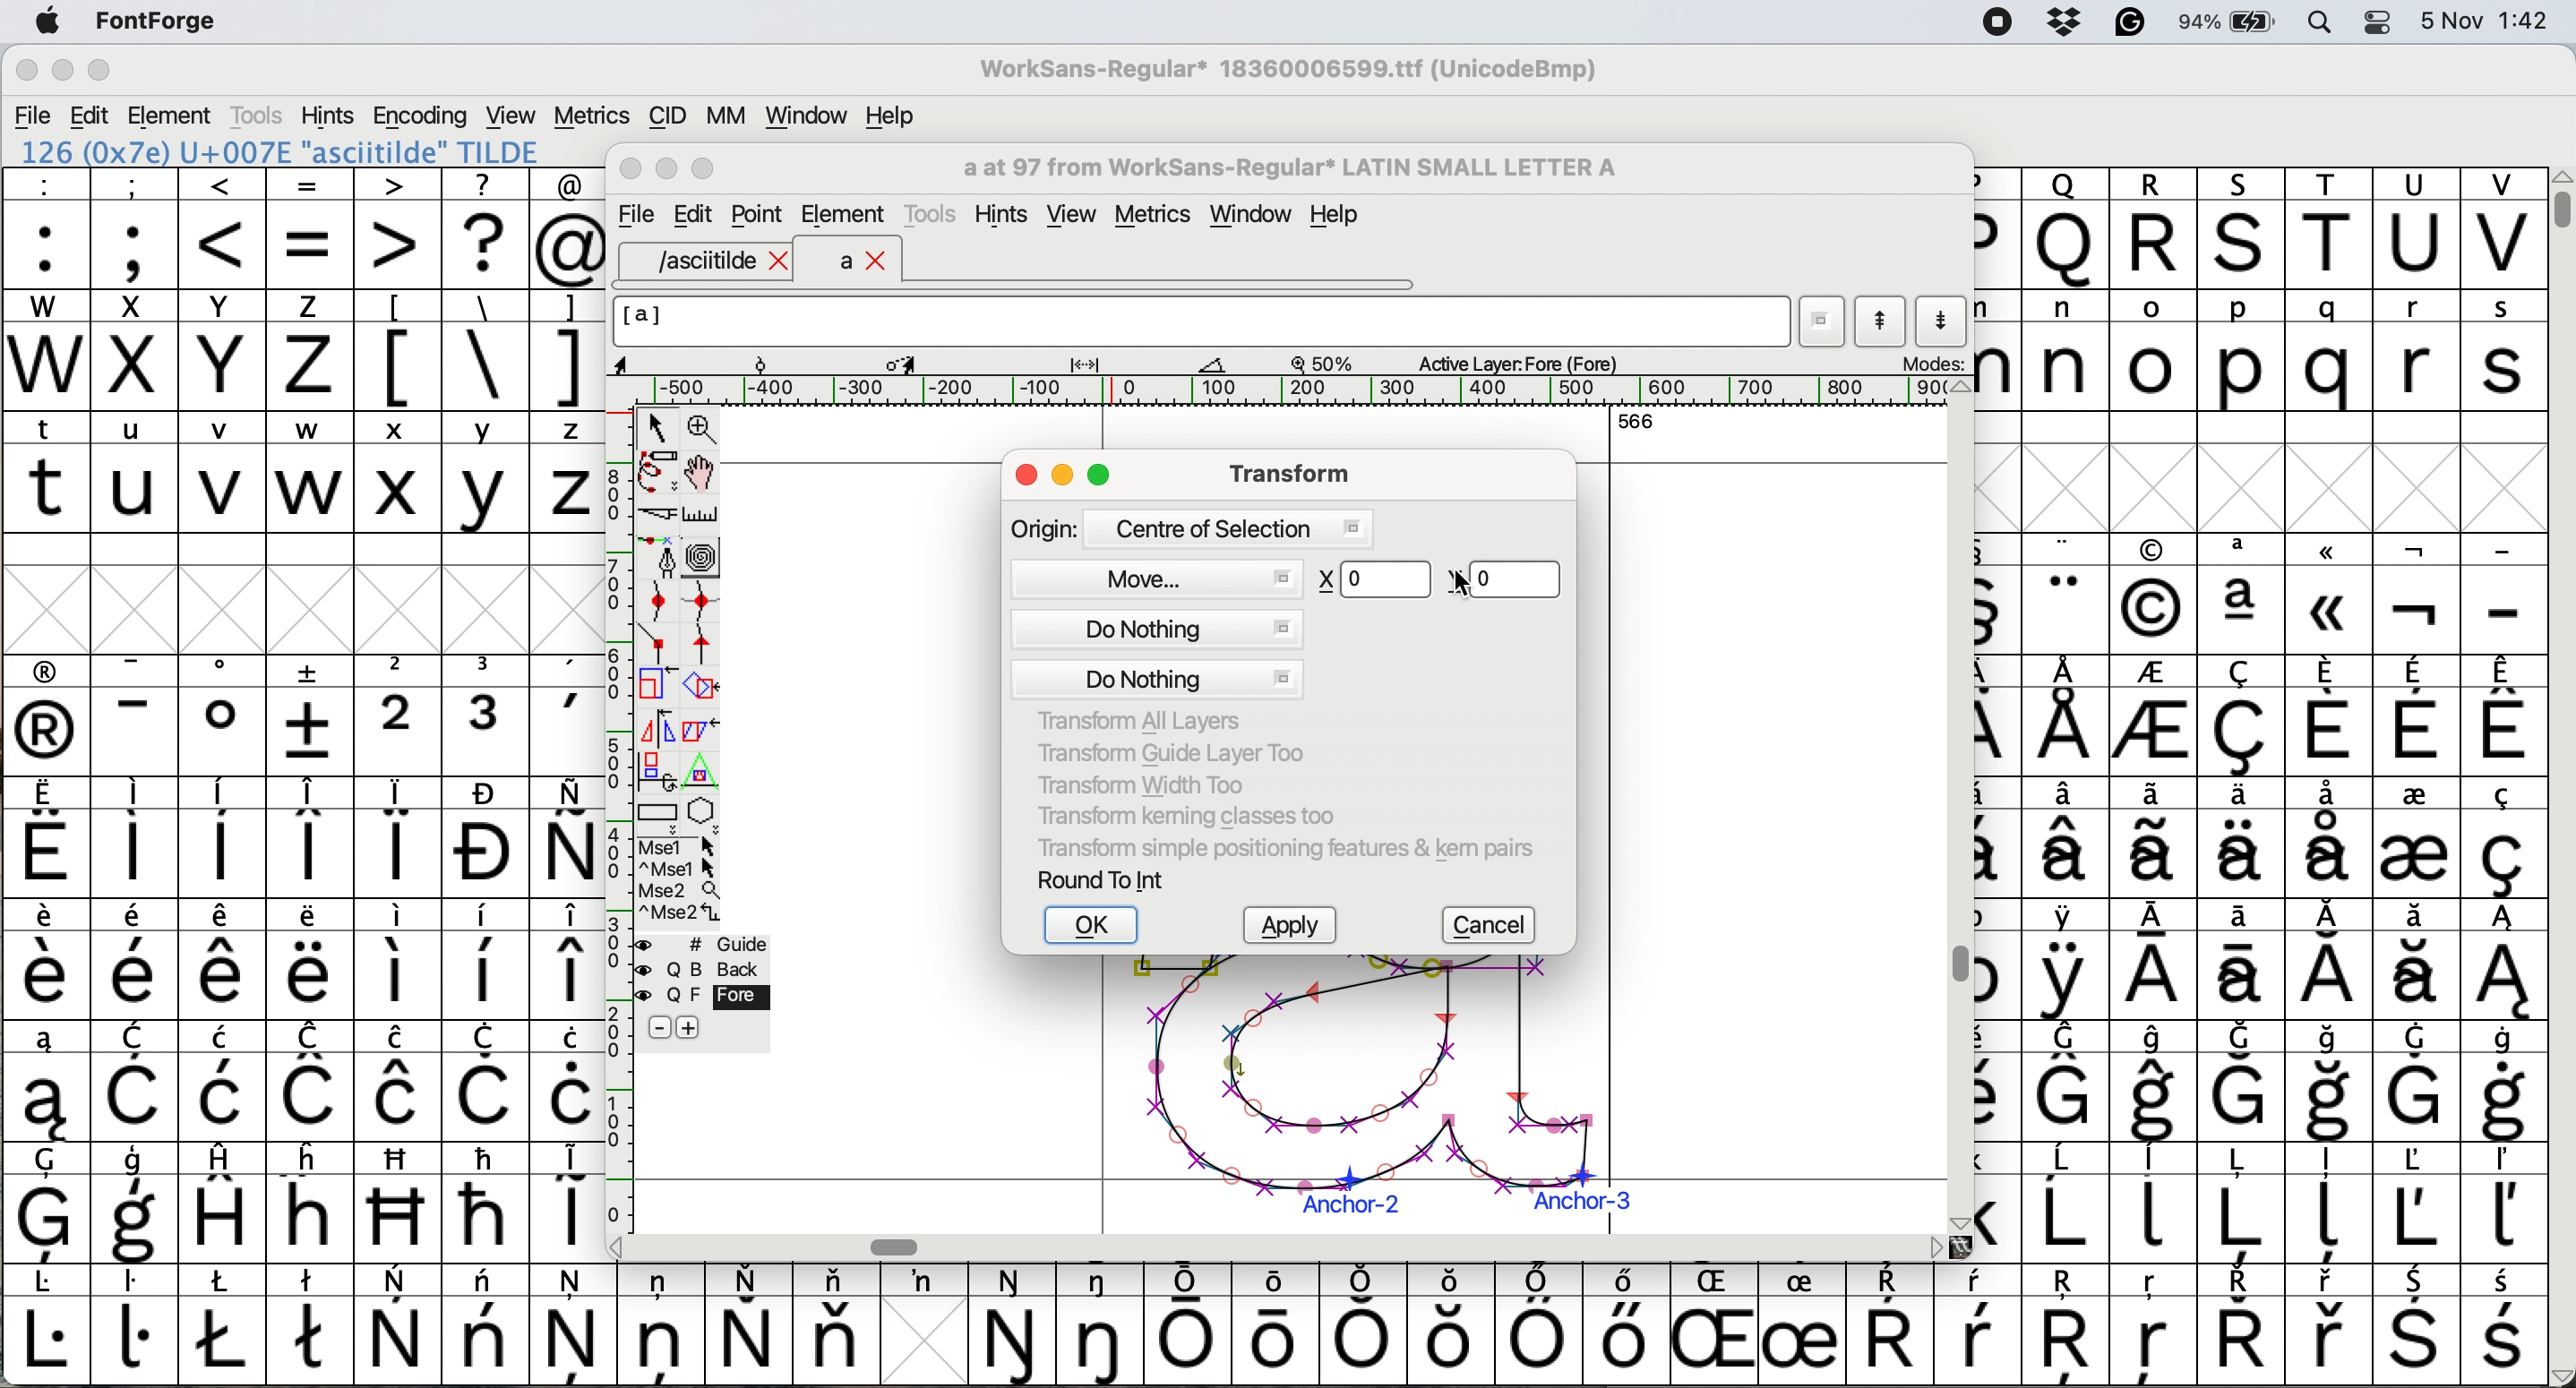  What do you see at coordinates (1158, 654) in the screenshot?
I see `do nothing` at bounding box center [1158, 654].